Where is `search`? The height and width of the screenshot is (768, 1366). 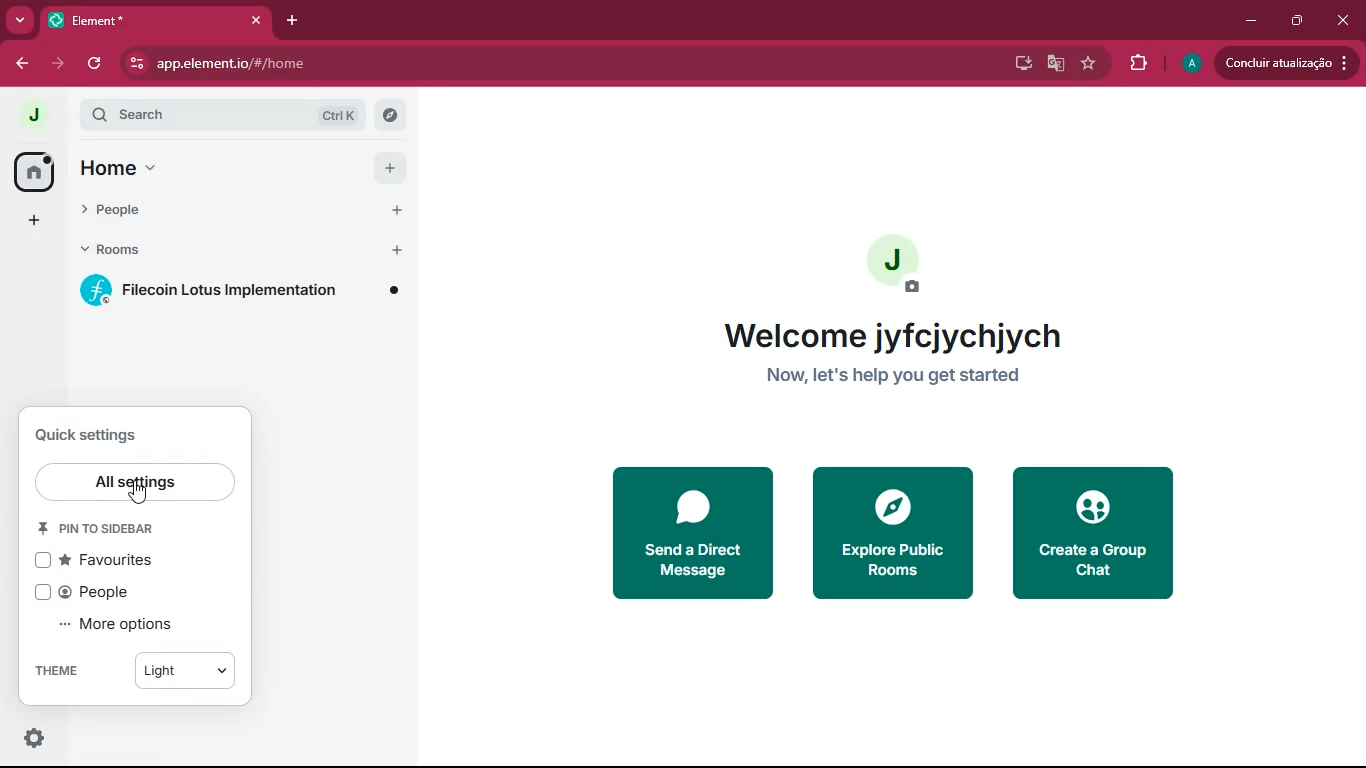
search is located at coordinates (223, 115).